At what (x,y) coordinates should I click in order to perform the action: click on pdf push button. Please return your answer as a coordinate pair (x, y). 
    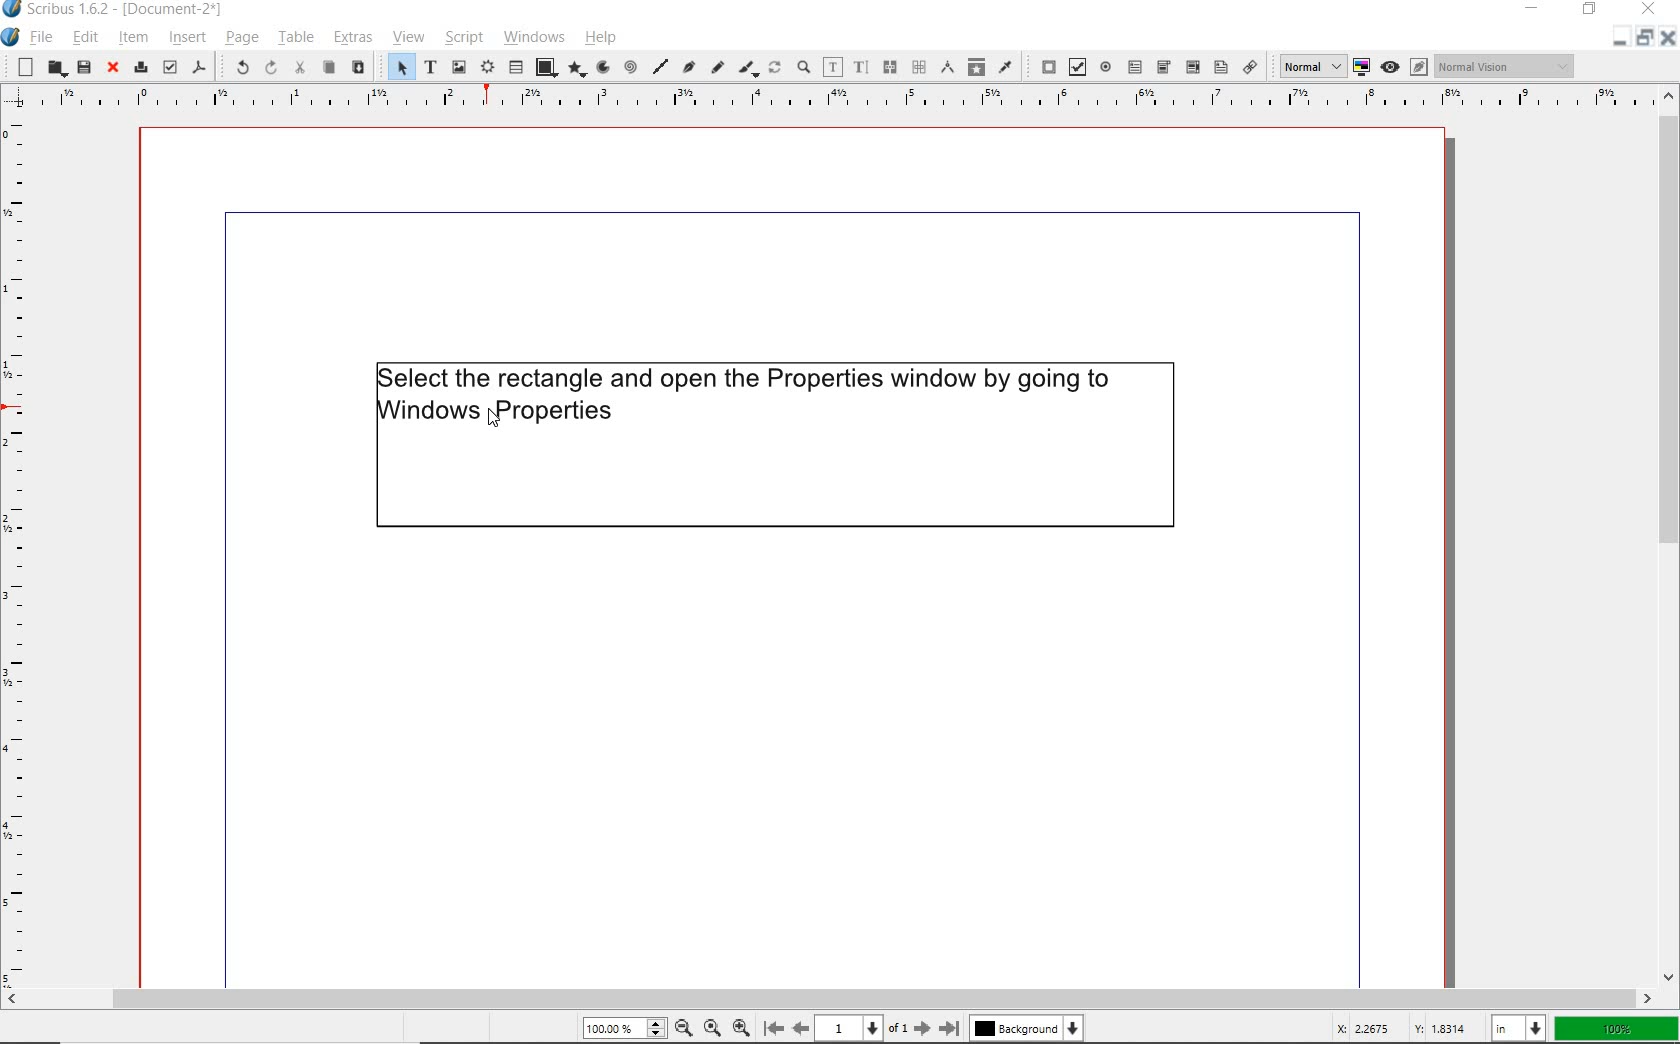
    Looking at the image, I should click on (1043, 64).